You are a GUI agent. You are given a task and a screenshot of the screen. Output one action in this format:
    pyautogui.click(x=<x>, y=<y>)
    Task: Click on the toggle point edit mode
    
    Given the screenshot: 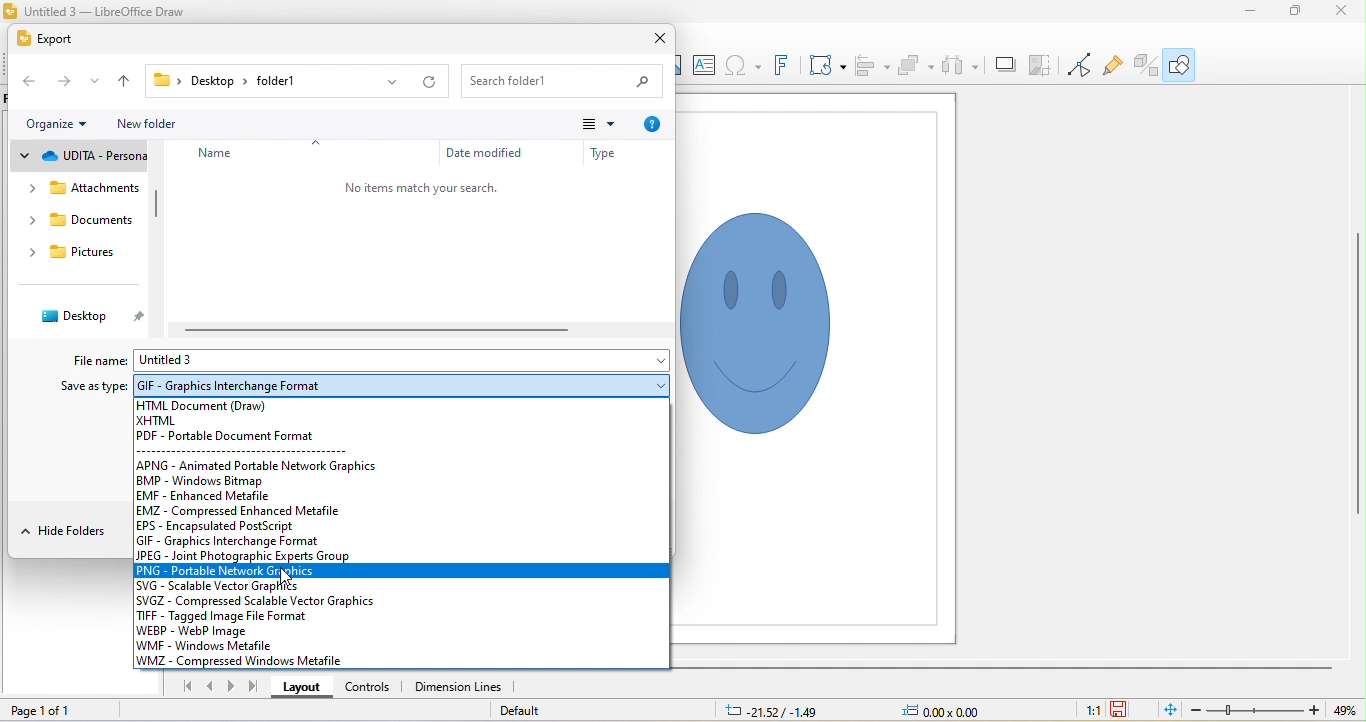 What is the action you would take?
    pyautogui.click(x=1080, y=67)
    